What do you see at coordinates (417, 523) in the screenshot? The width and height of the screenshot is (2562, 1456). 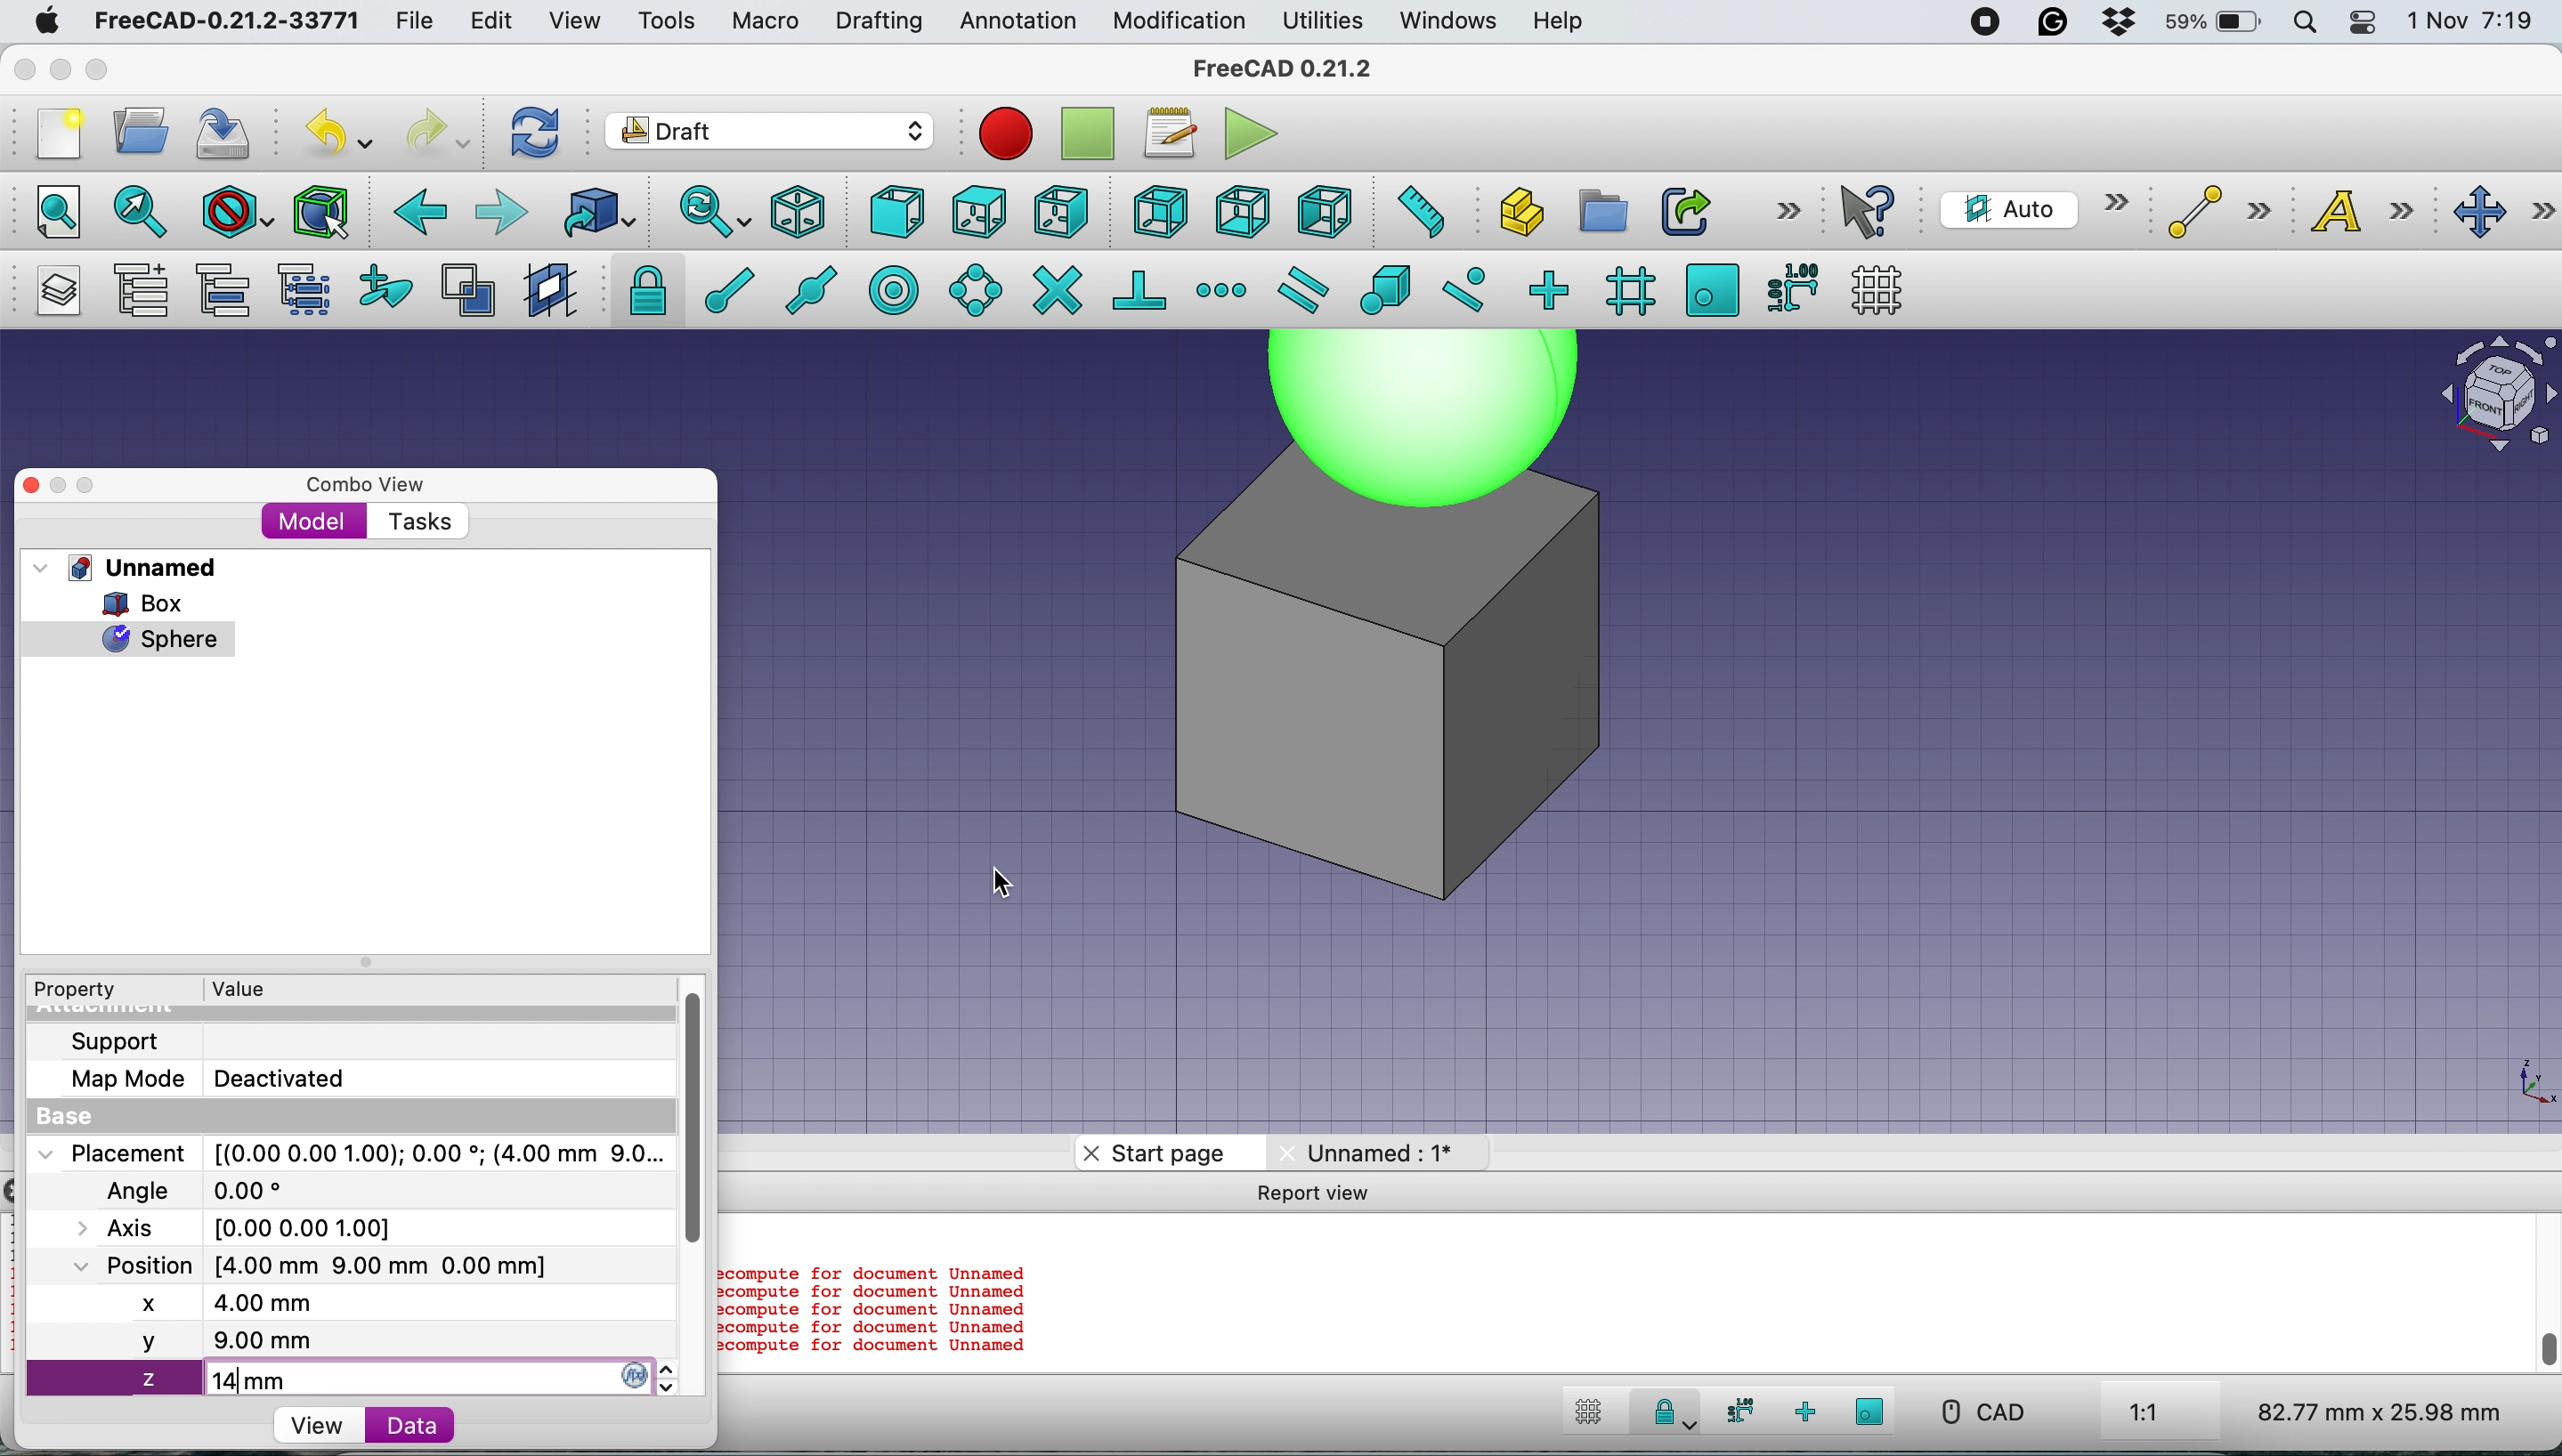 I see `tasks` at bounding box center [417, 523].